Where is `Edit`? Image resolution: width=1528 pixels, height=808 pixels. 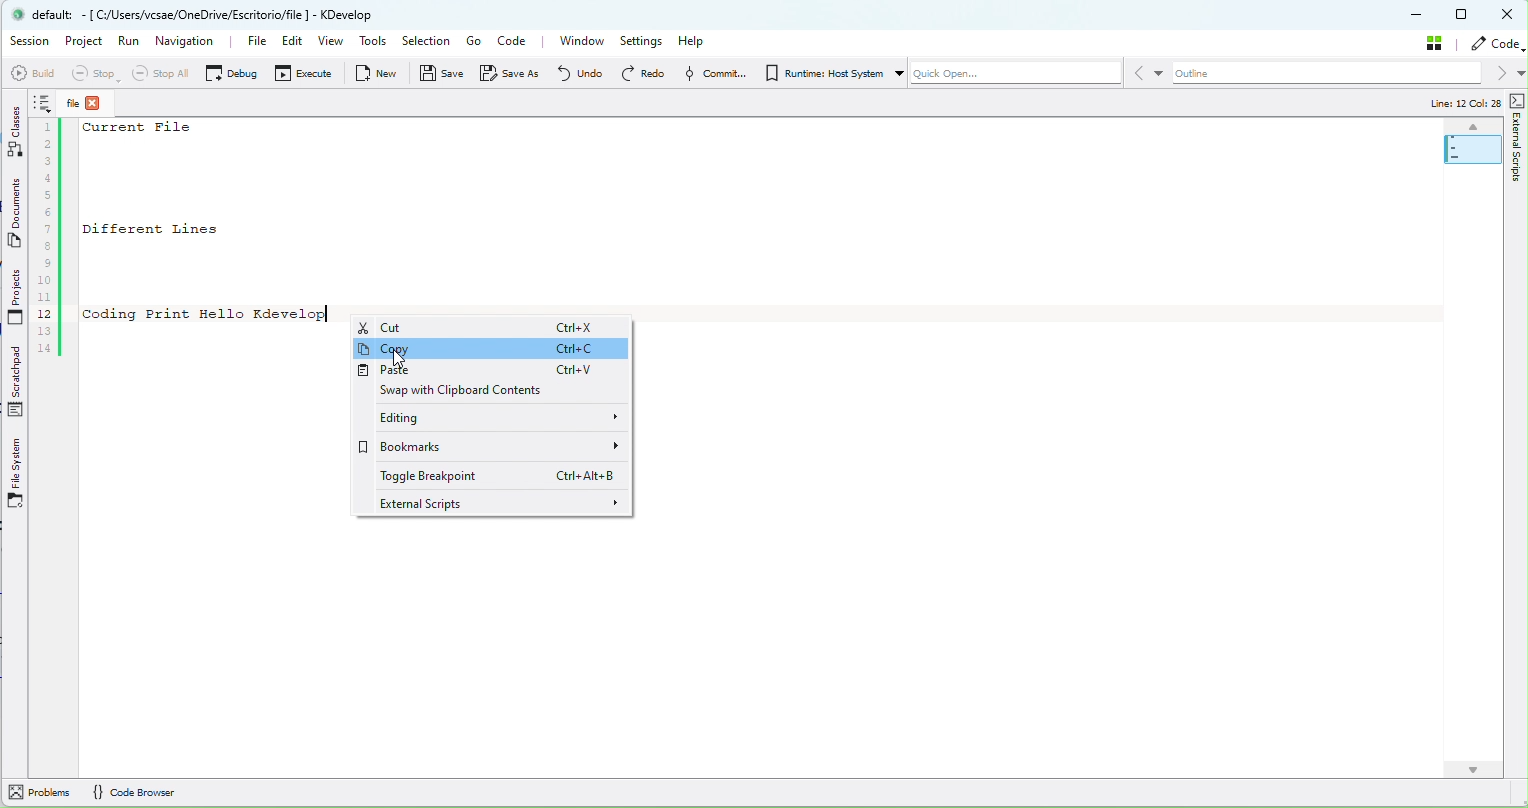
Edit is located at coordinates (288, 44).